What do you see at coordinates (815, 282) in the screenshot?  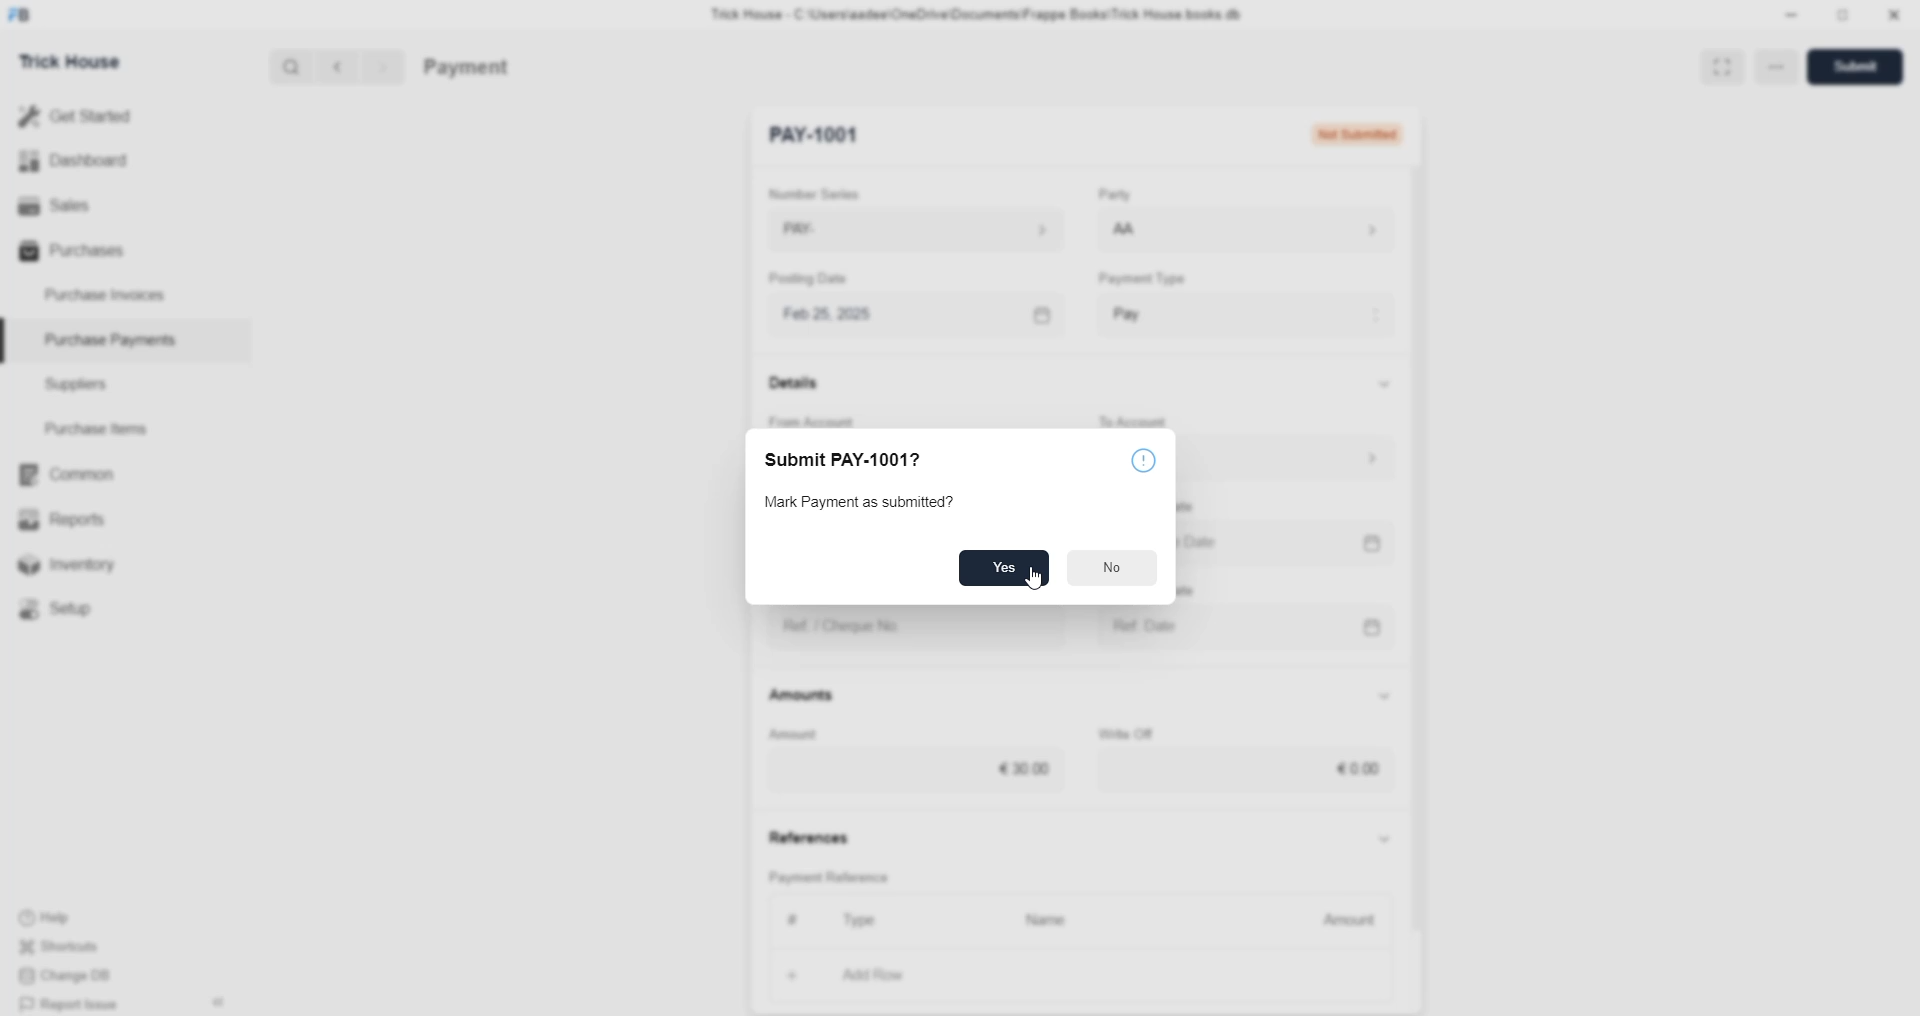 I see `Posting Date` at bounding box center [815, 282].